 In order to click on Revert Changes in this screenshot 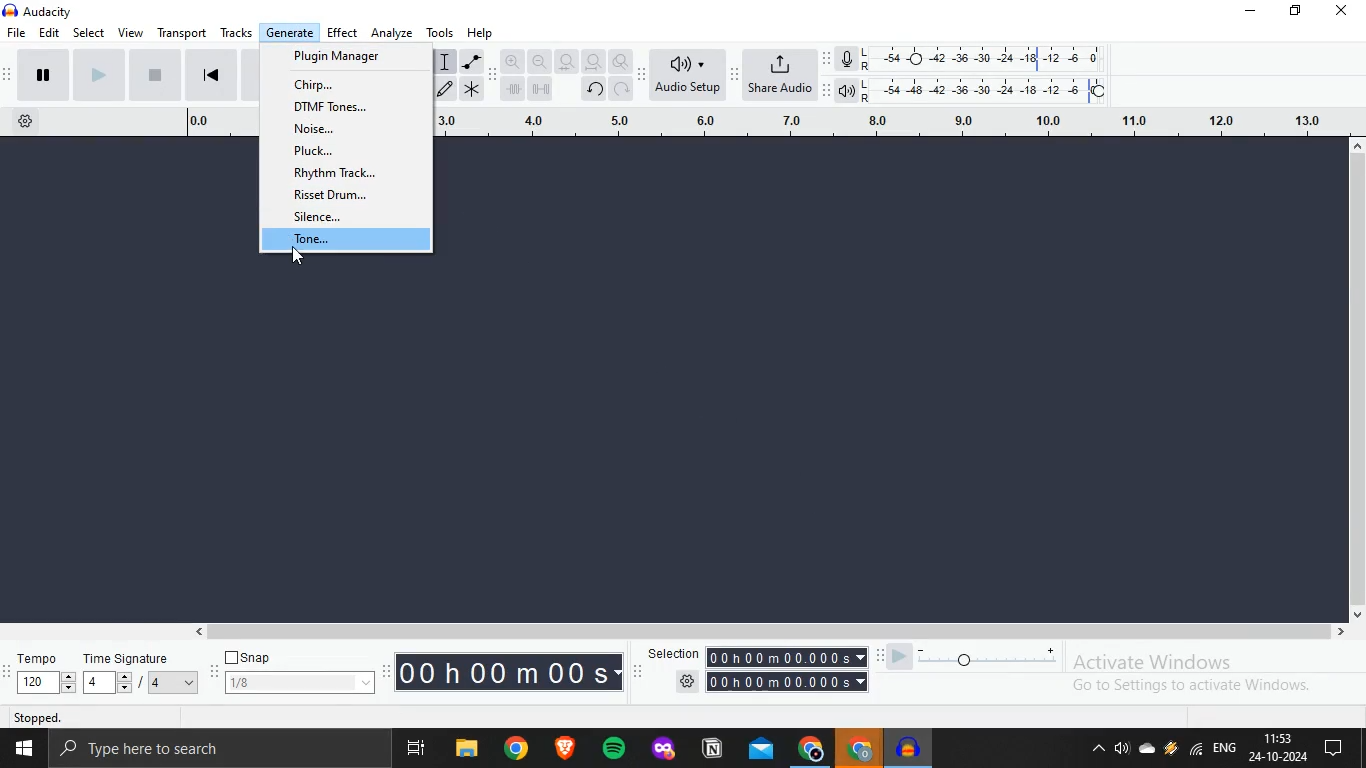, I will do `click(593, 89)`.